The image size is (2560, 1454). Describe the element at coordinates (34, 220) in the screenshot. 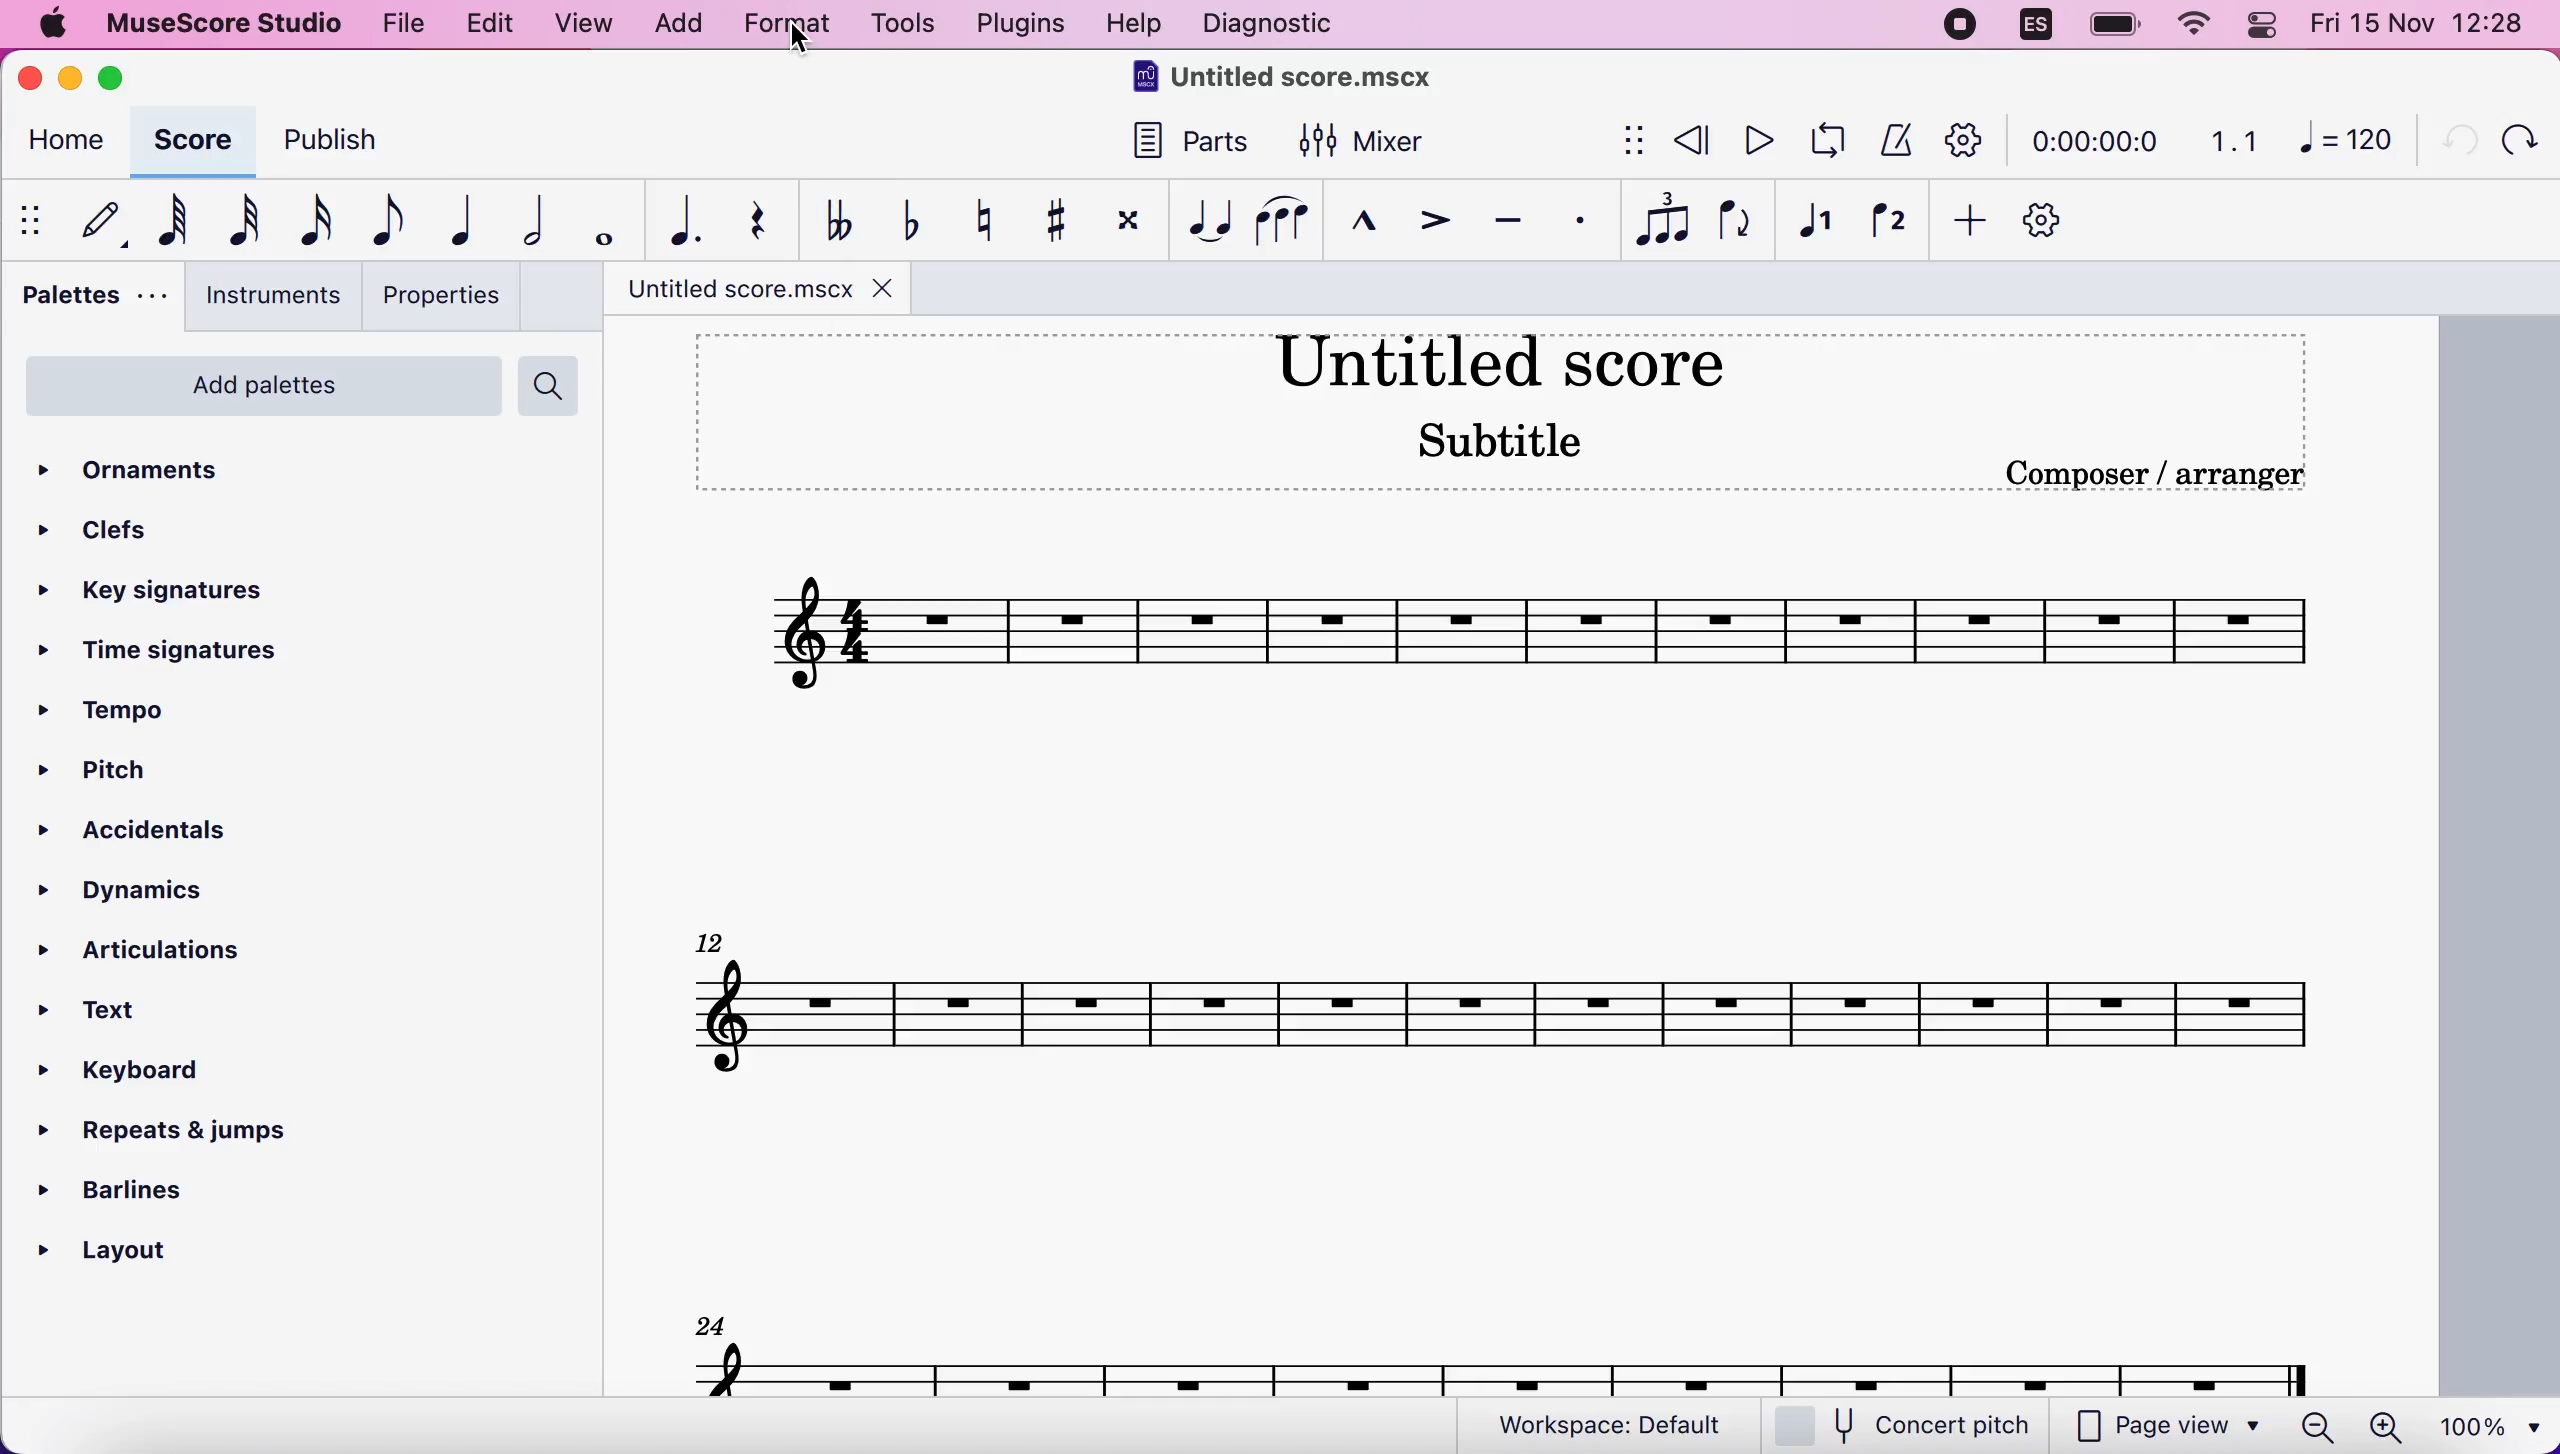

I see `show/hide` at that location.